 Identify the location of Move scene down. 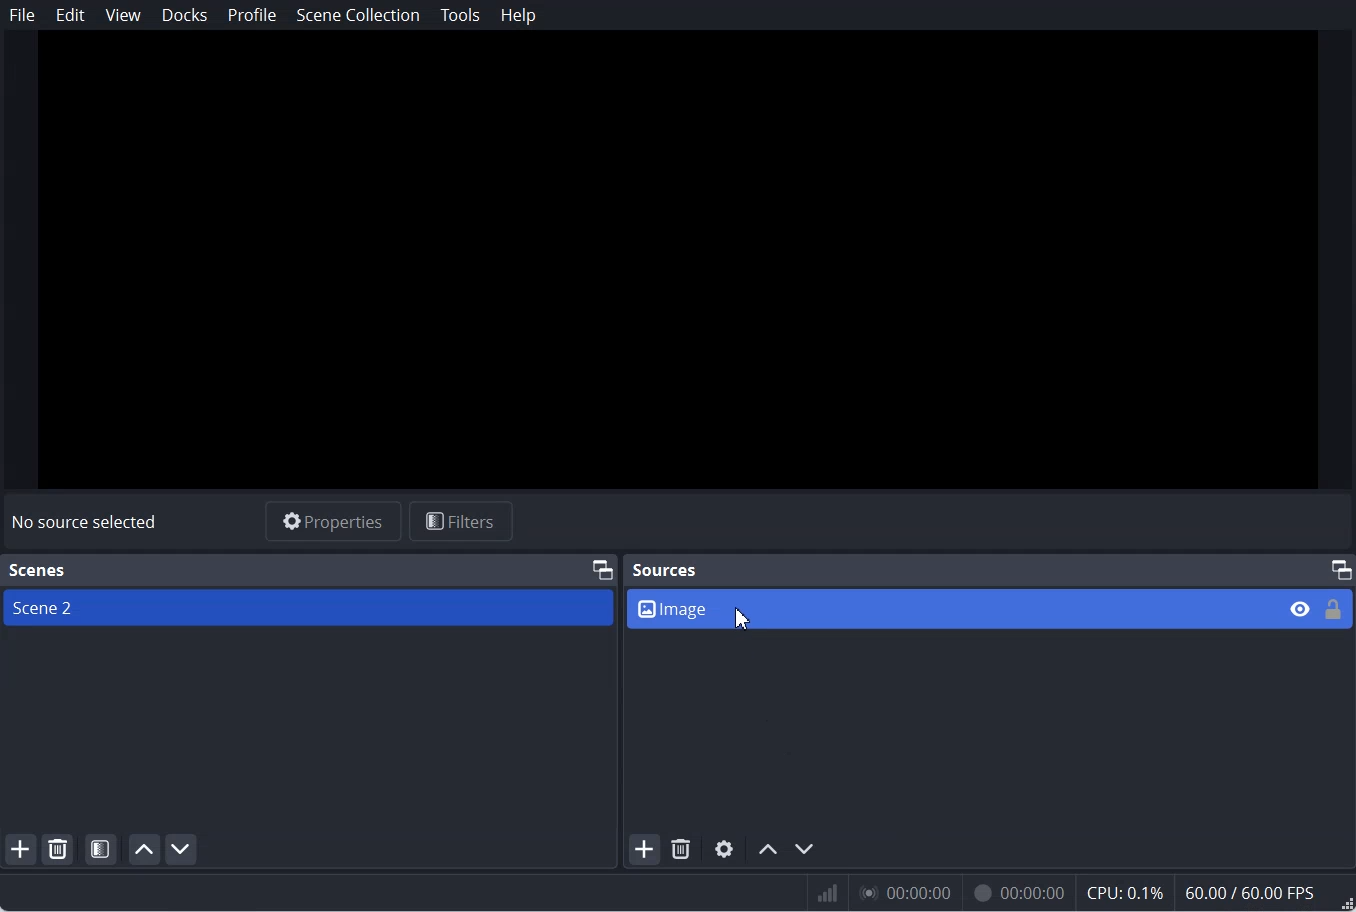
(181, 849).